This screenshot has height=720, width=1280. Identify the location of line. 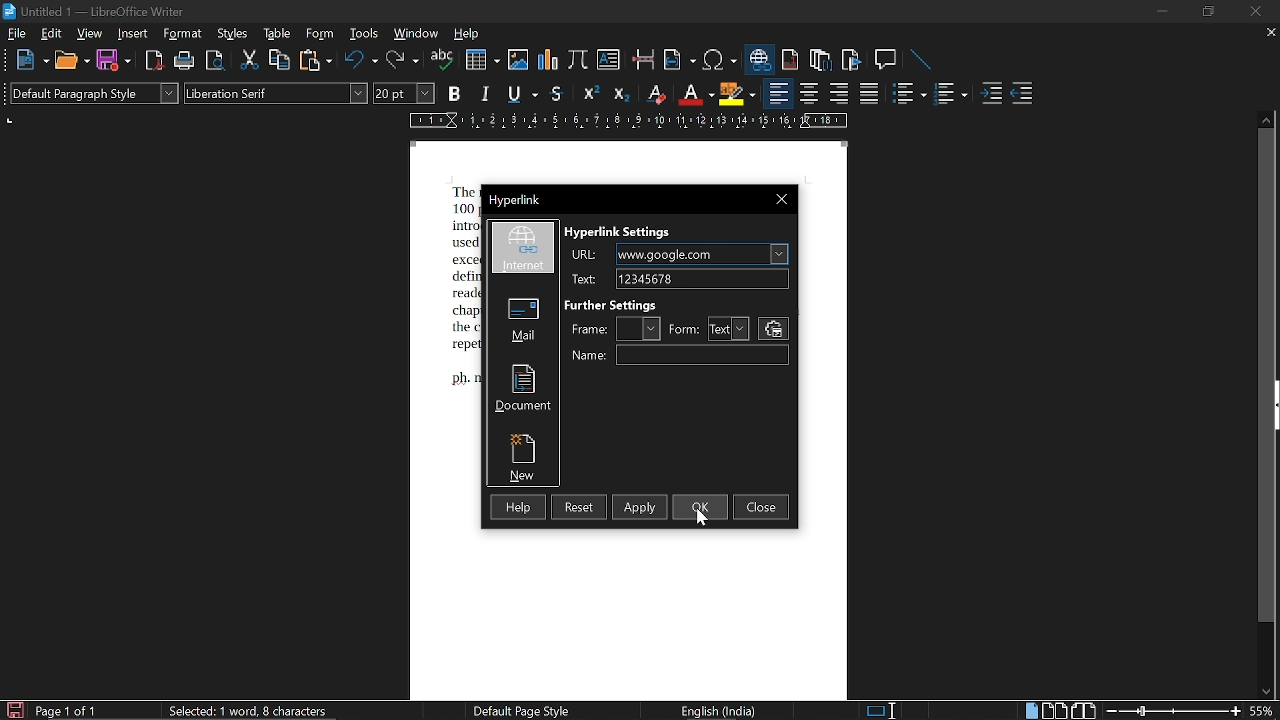
(920, 59).